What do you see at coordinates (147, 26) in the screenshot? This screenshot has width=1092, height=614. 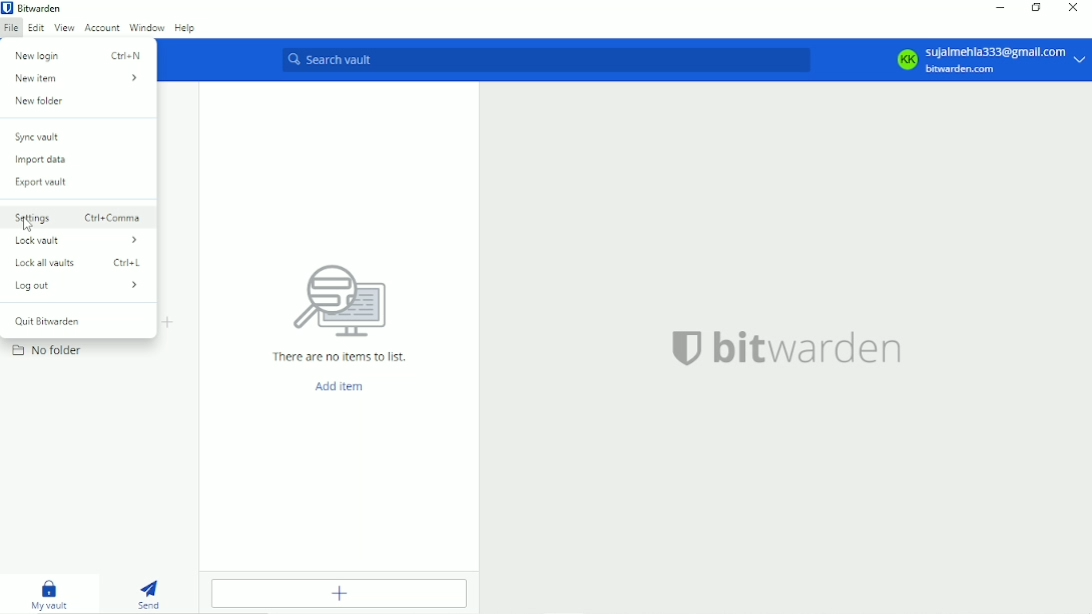 I see `Window` at bounding box center [147, 26].